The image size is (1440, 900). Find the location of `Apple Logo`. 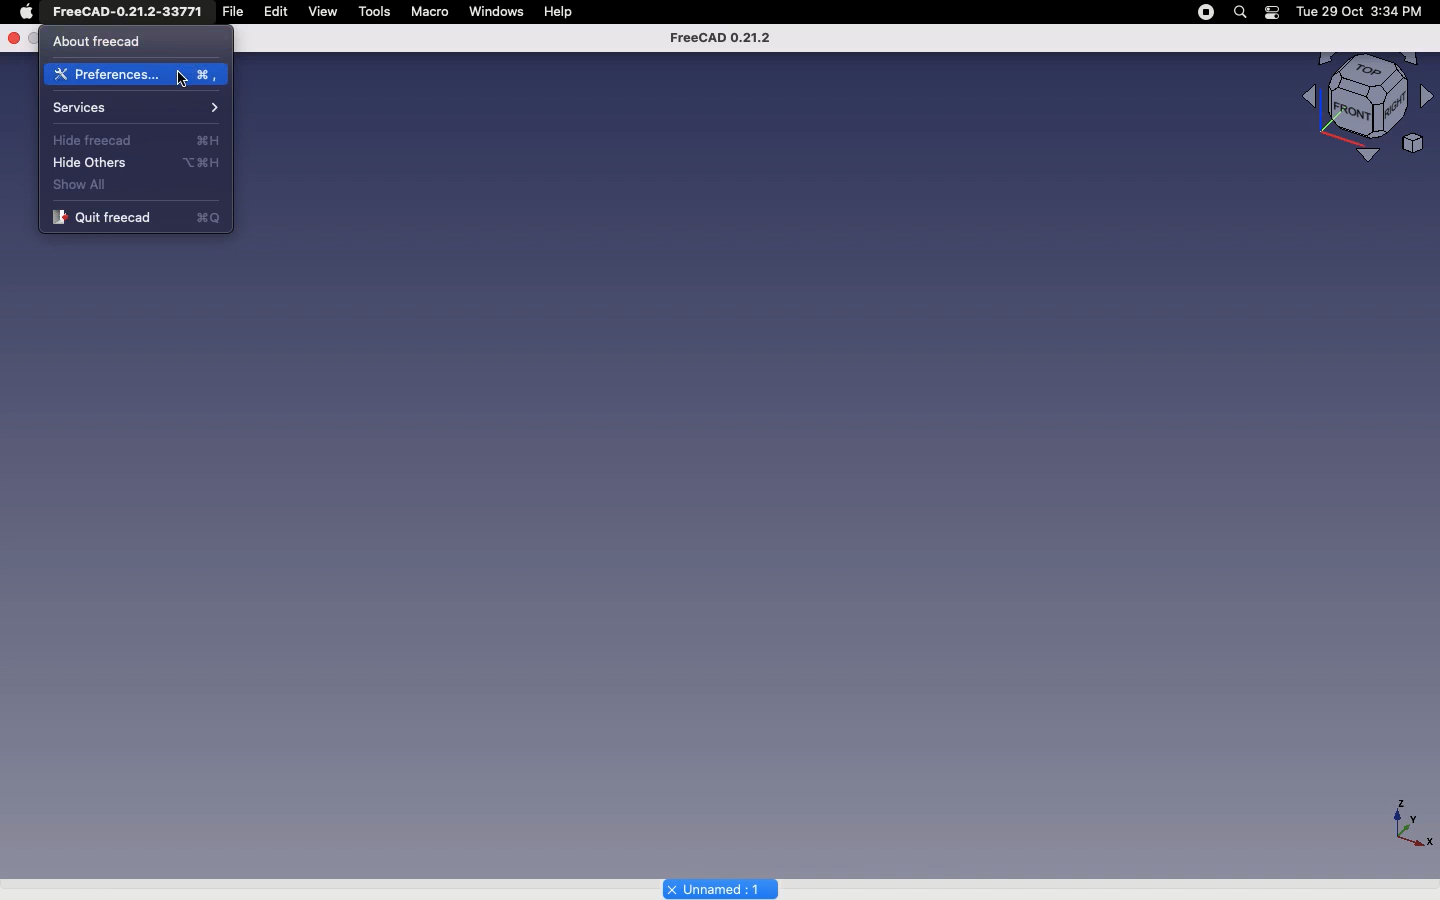

Apple Logo is located at coordinates (26, 12).